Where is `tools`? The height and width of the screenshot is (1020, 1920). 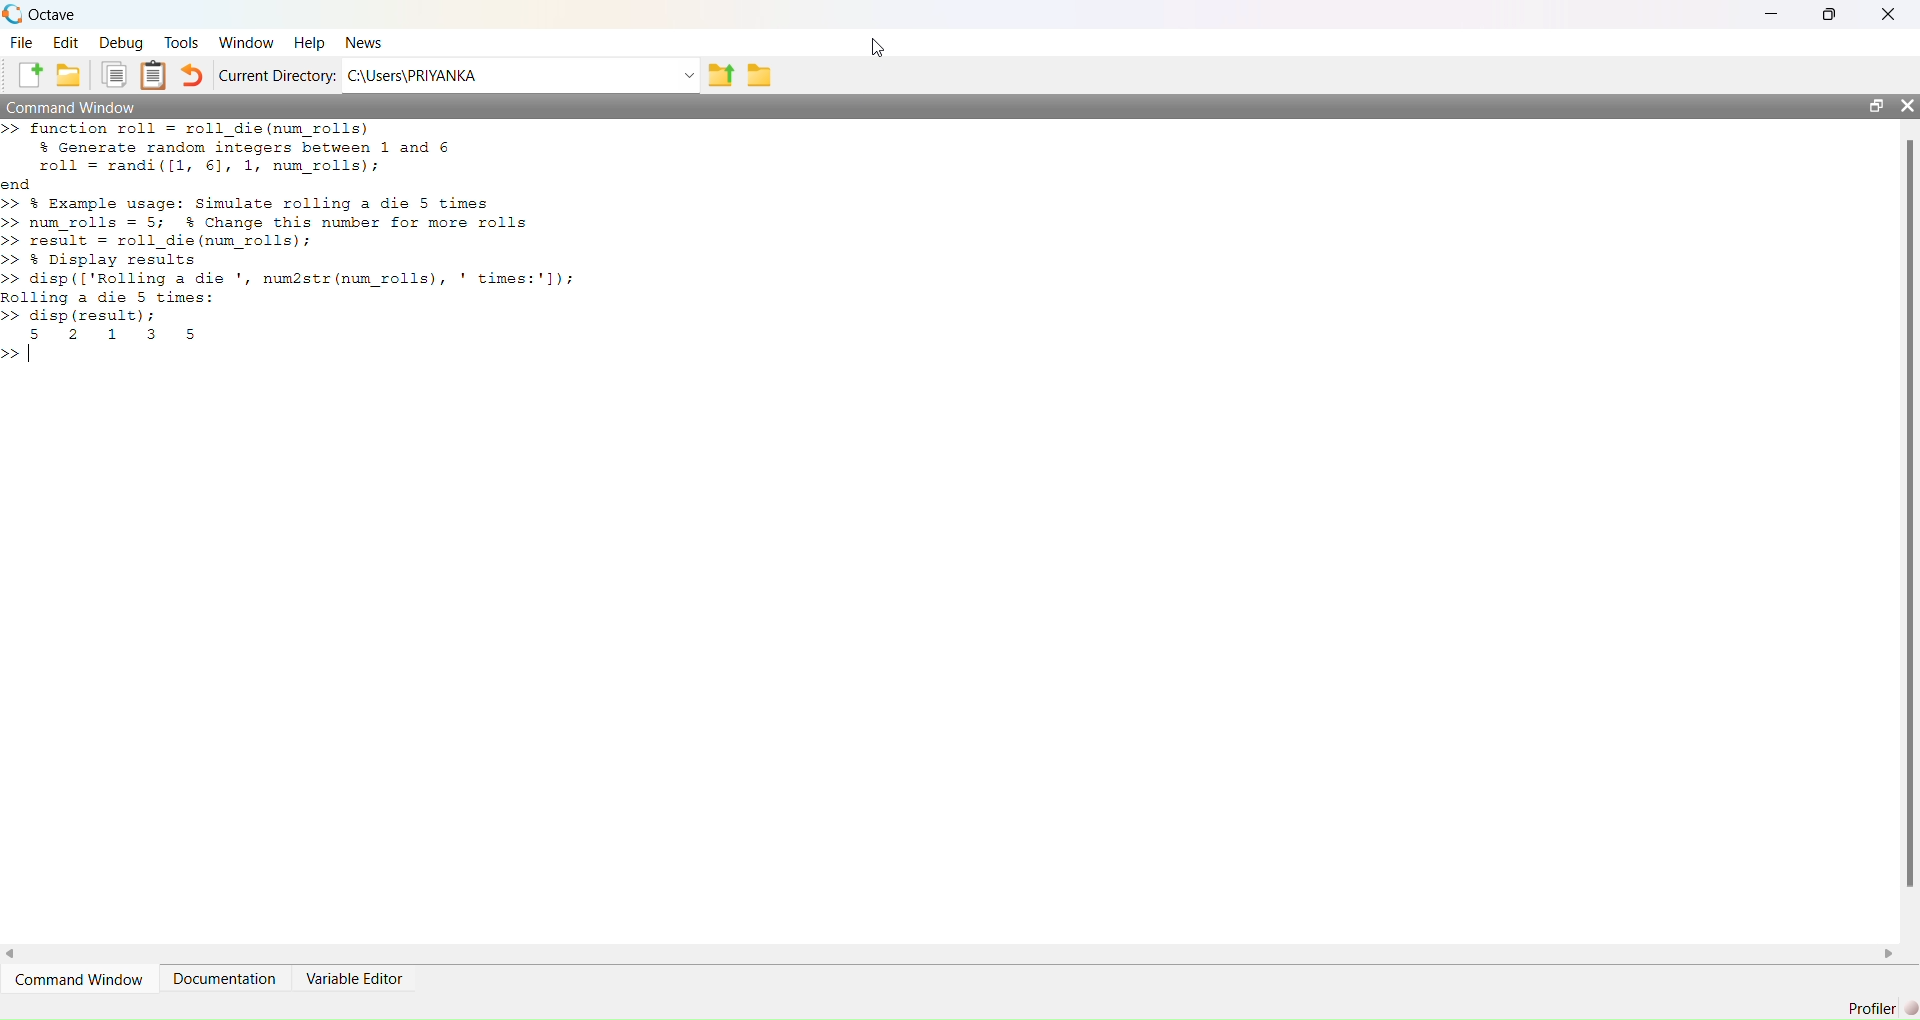
tools is located at coordinates (184, 42).